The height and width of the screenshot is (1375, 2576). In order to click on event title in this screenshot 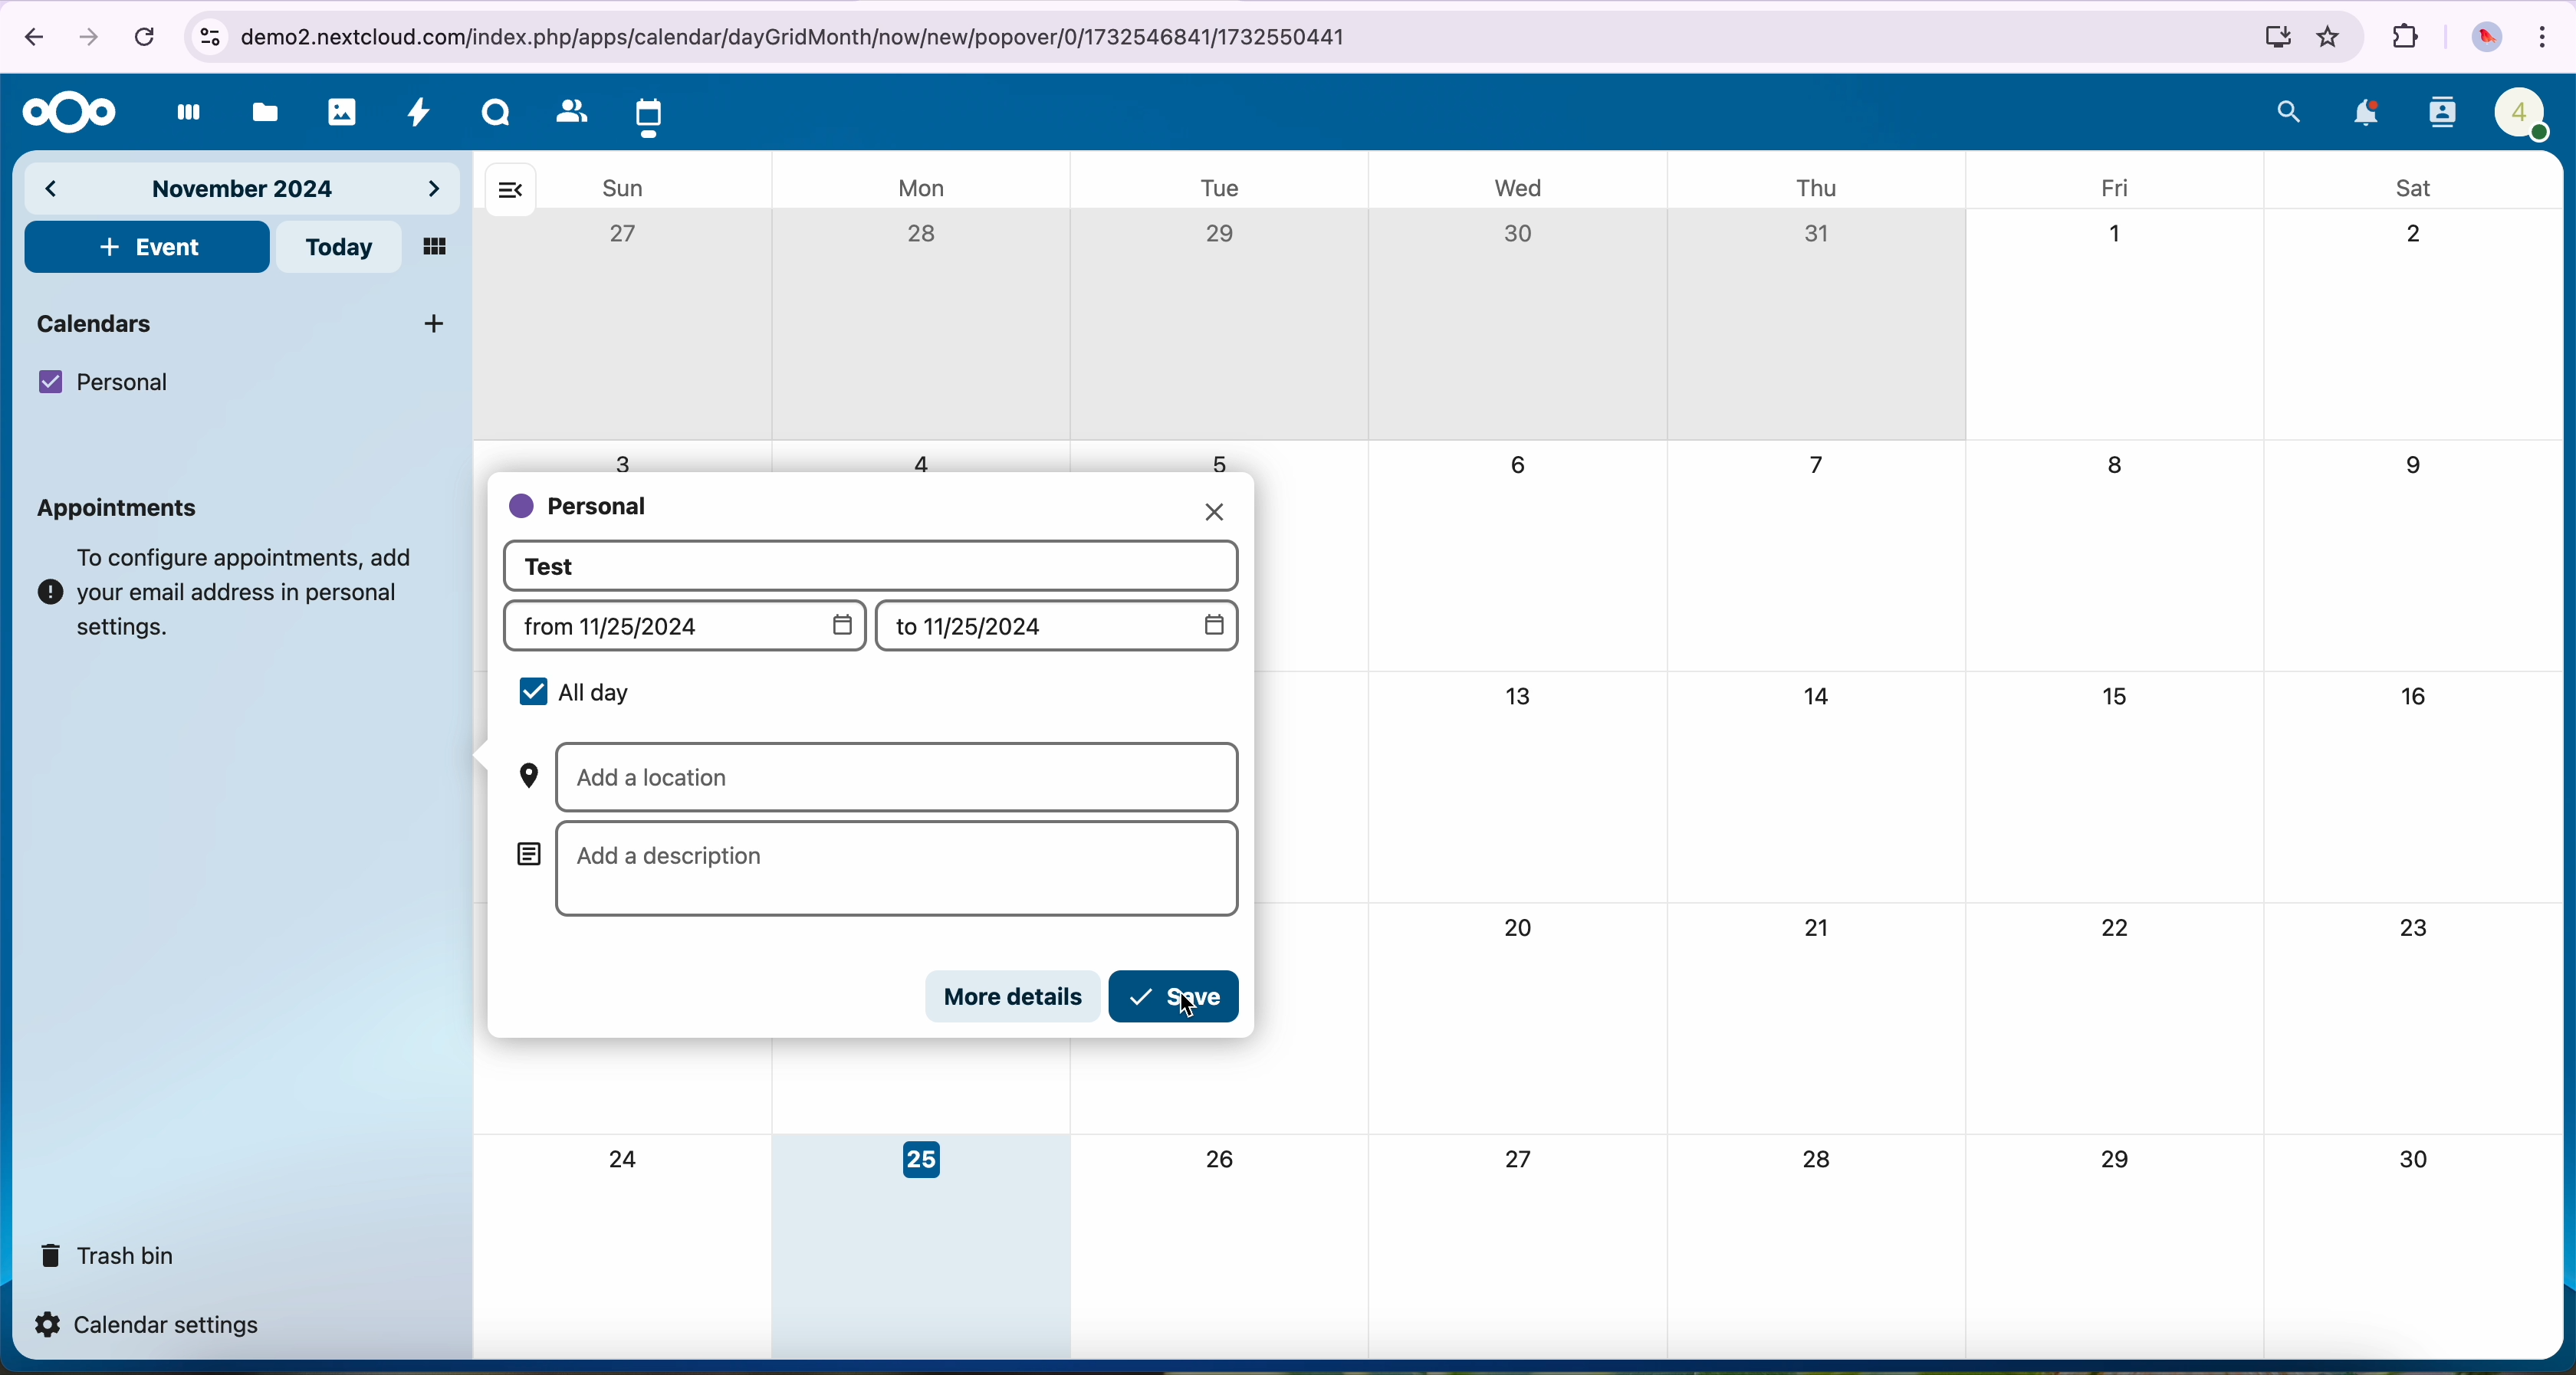, I will do `click(872, 566)`.